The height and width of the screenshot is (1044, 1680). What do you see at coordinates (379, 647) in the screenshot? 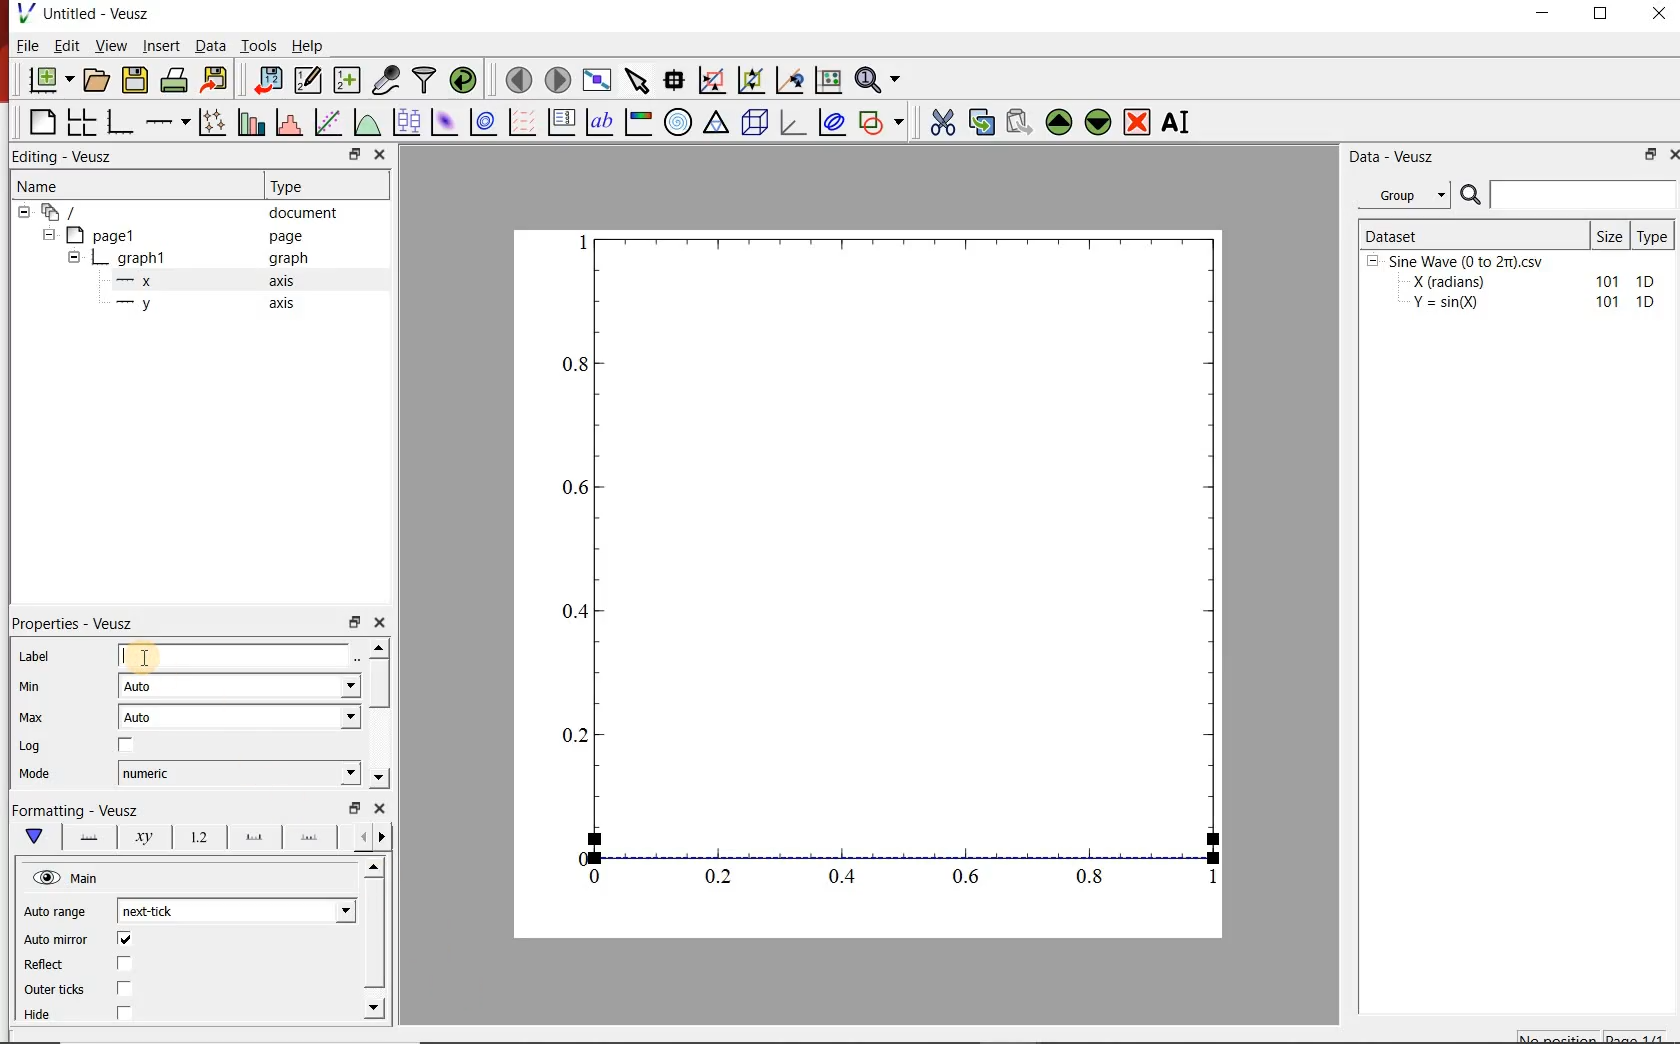
I see `Up` at bounding box center [379, 647].